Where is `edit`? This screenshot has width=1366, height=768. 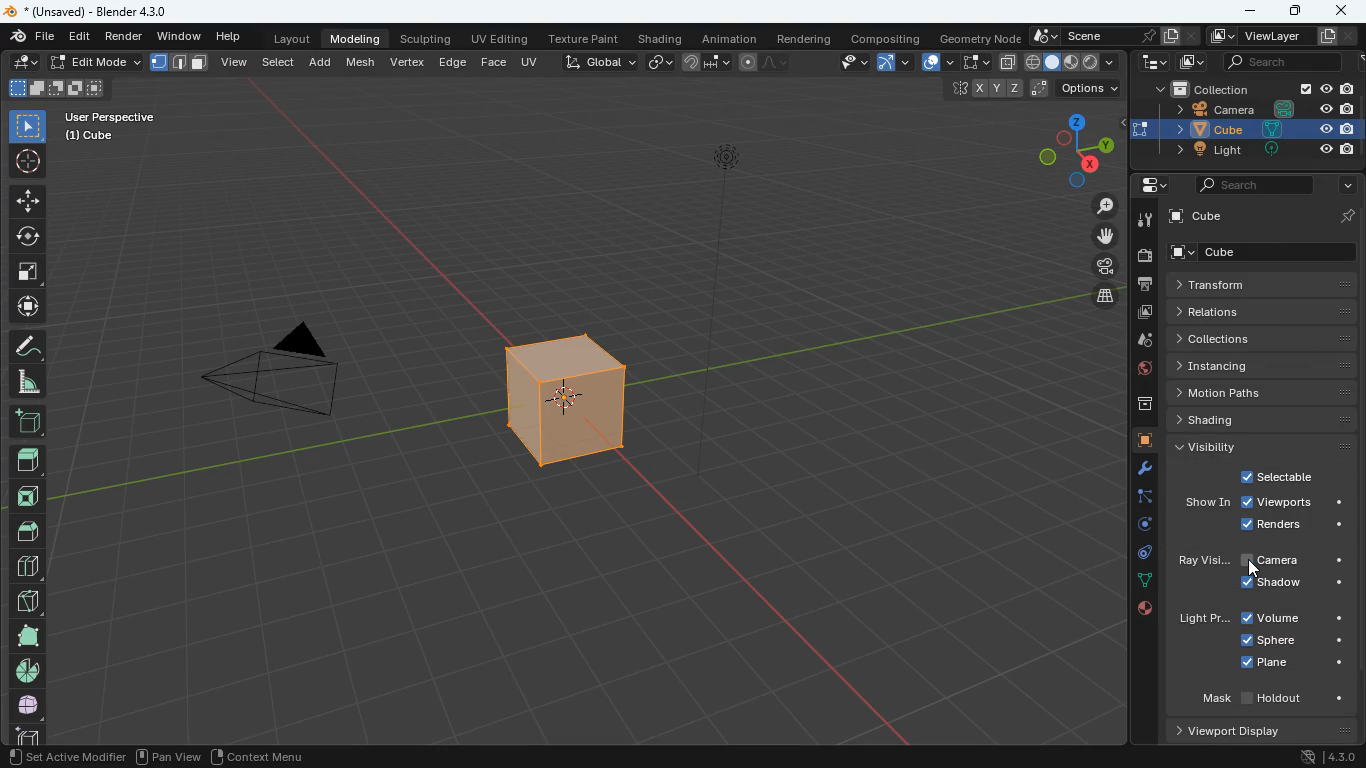 edit is located at coordinates (79, 37).